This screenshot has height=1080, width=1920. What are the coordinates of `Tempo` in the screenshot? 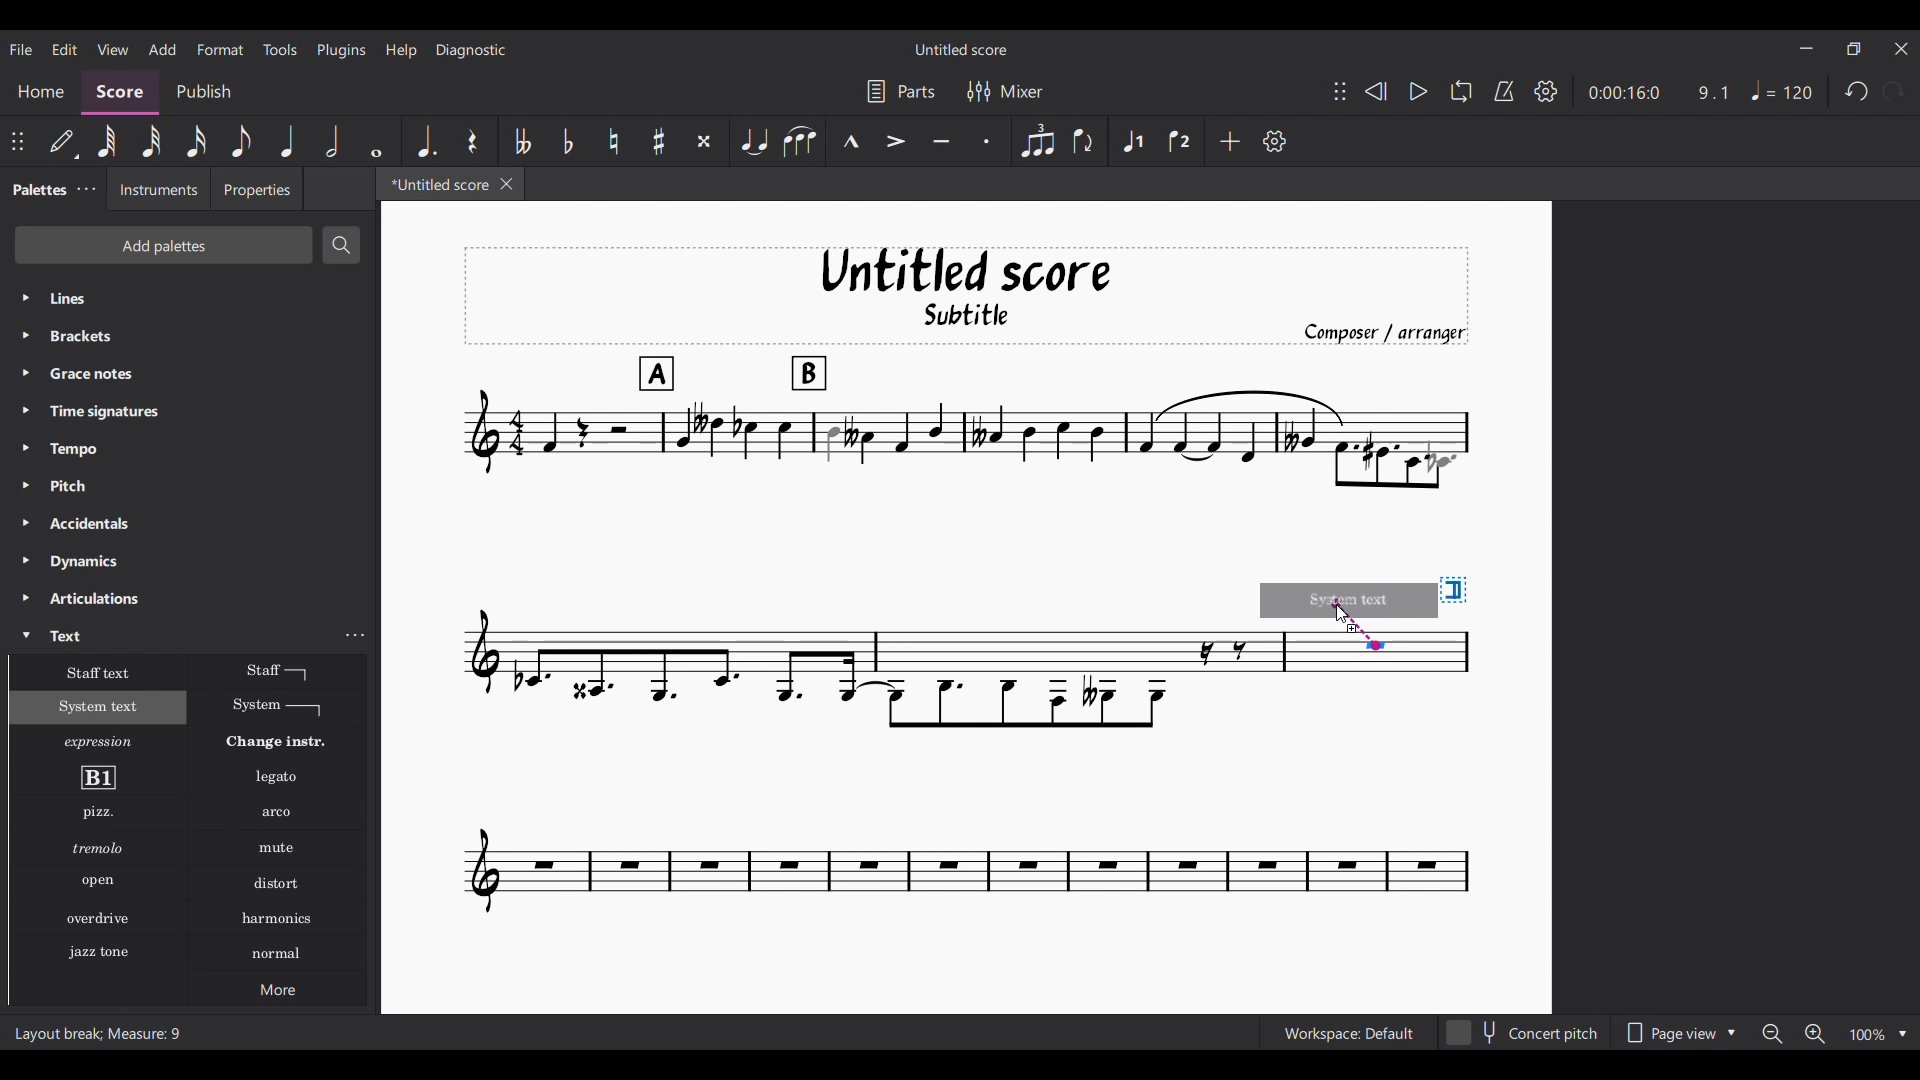 It's located at (1782, 91).